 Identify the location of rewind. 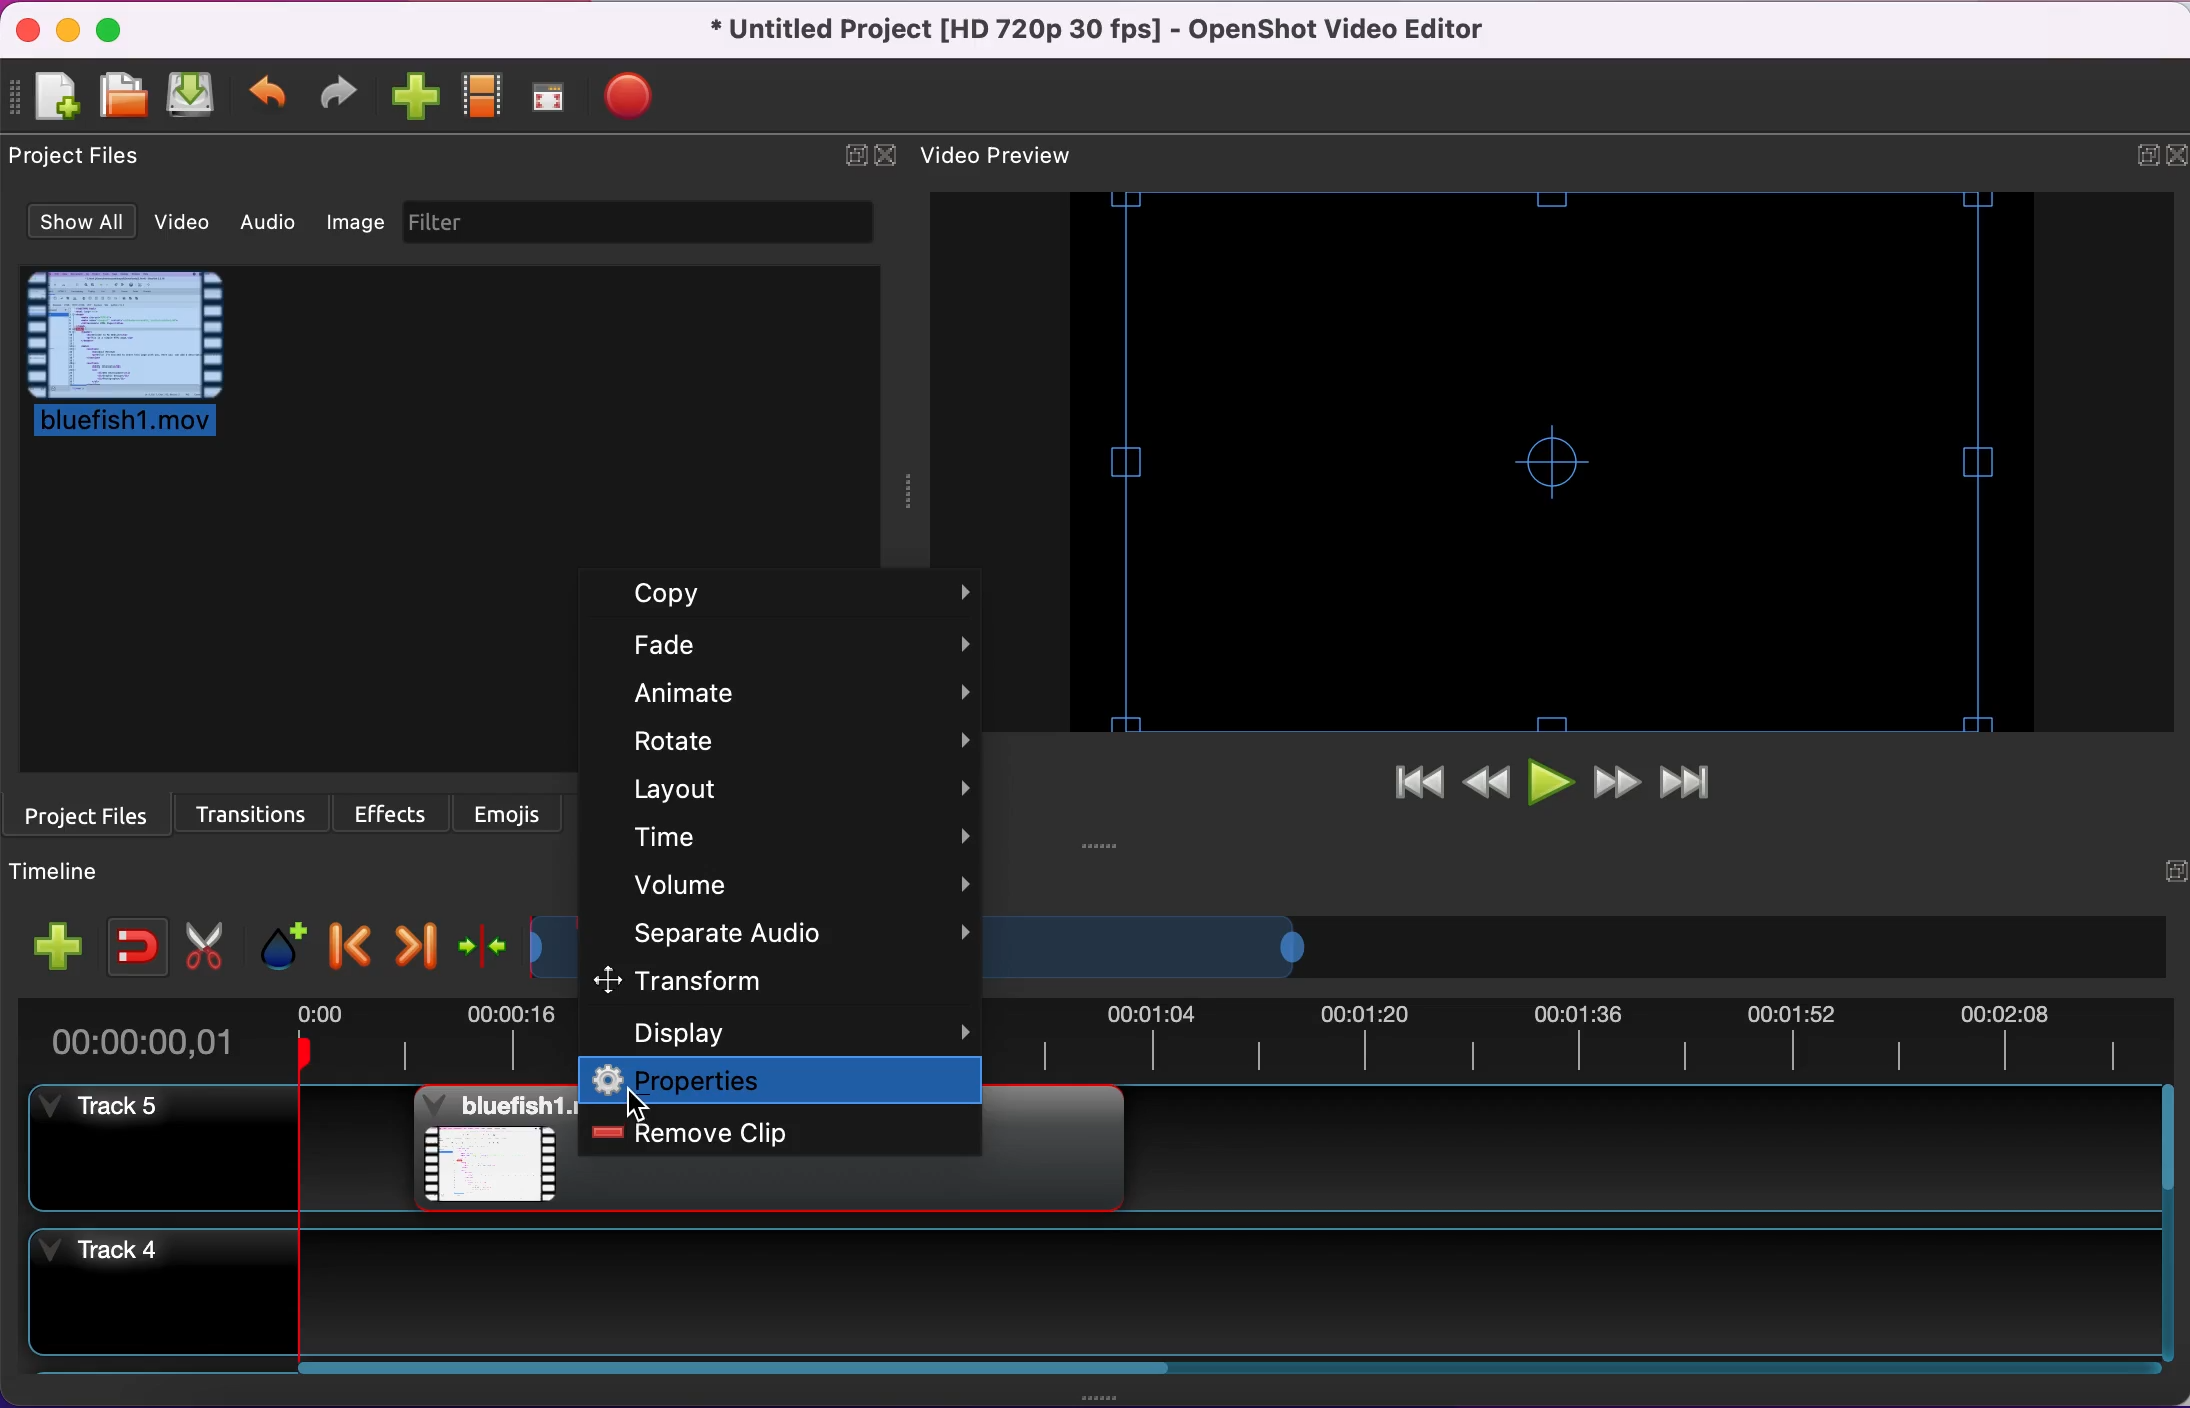
(1485, 786).